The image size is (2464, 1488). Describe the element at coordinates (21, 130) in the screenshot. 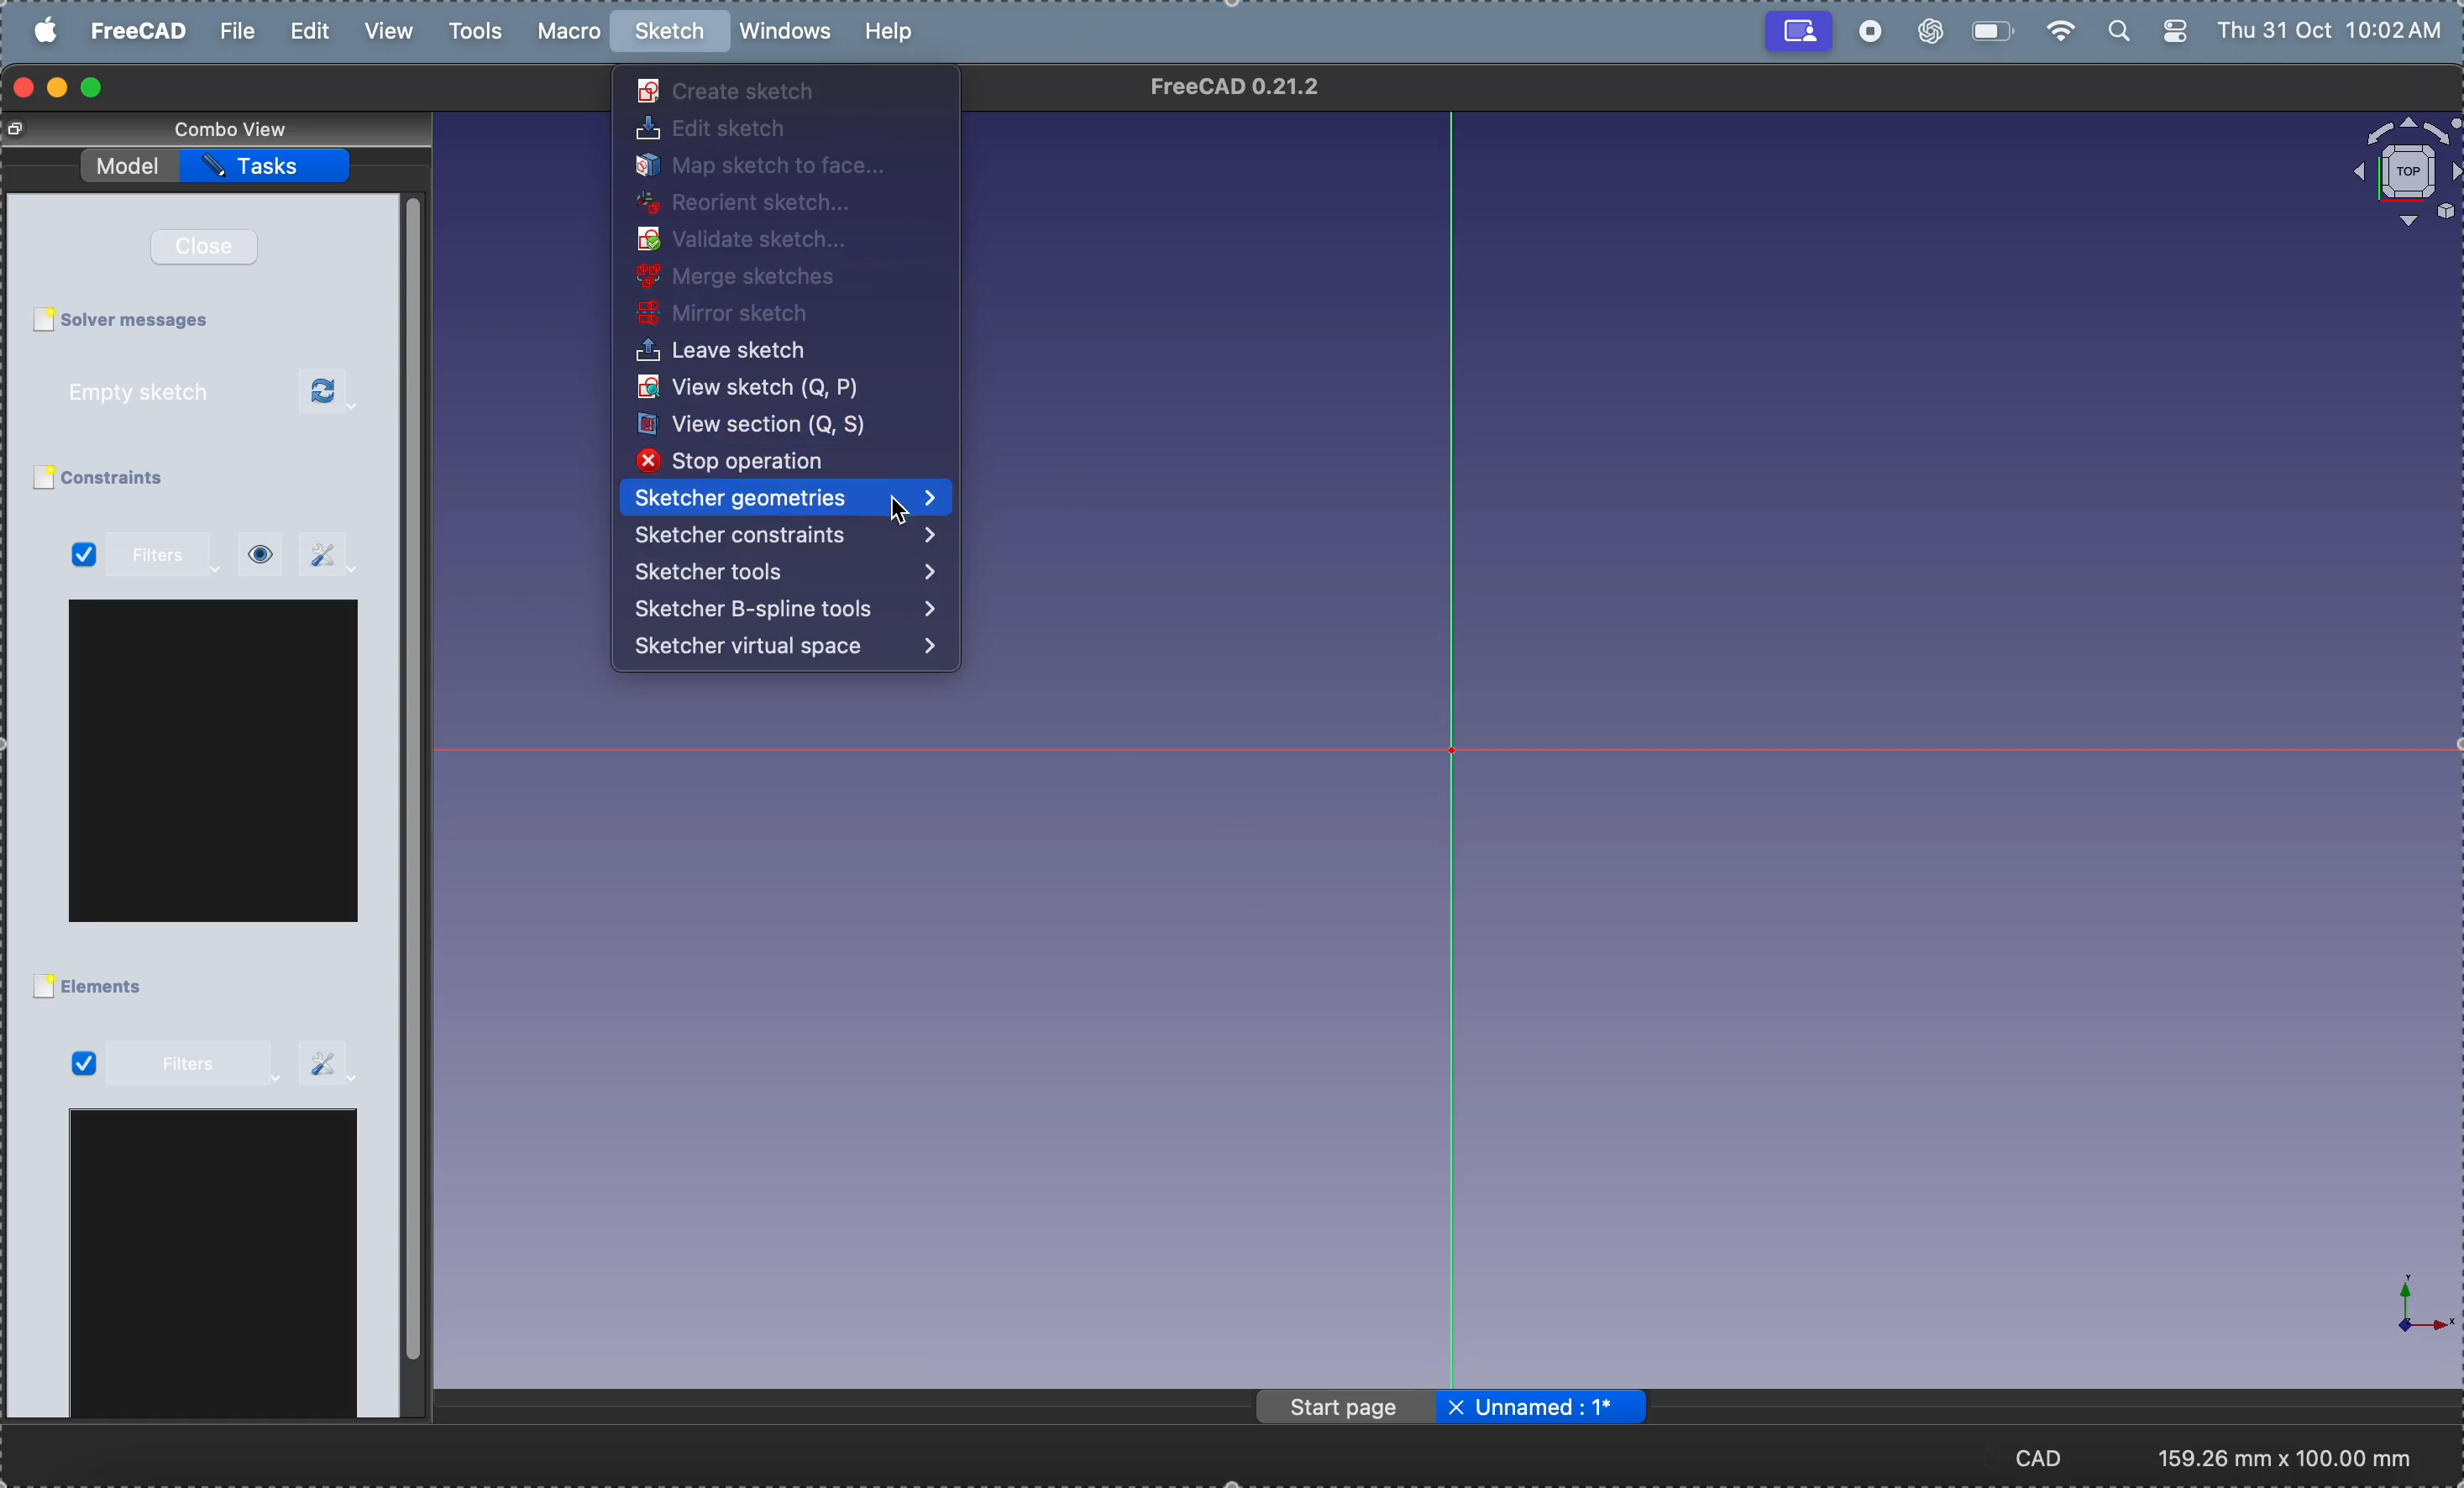

I see `Change view` at that location.